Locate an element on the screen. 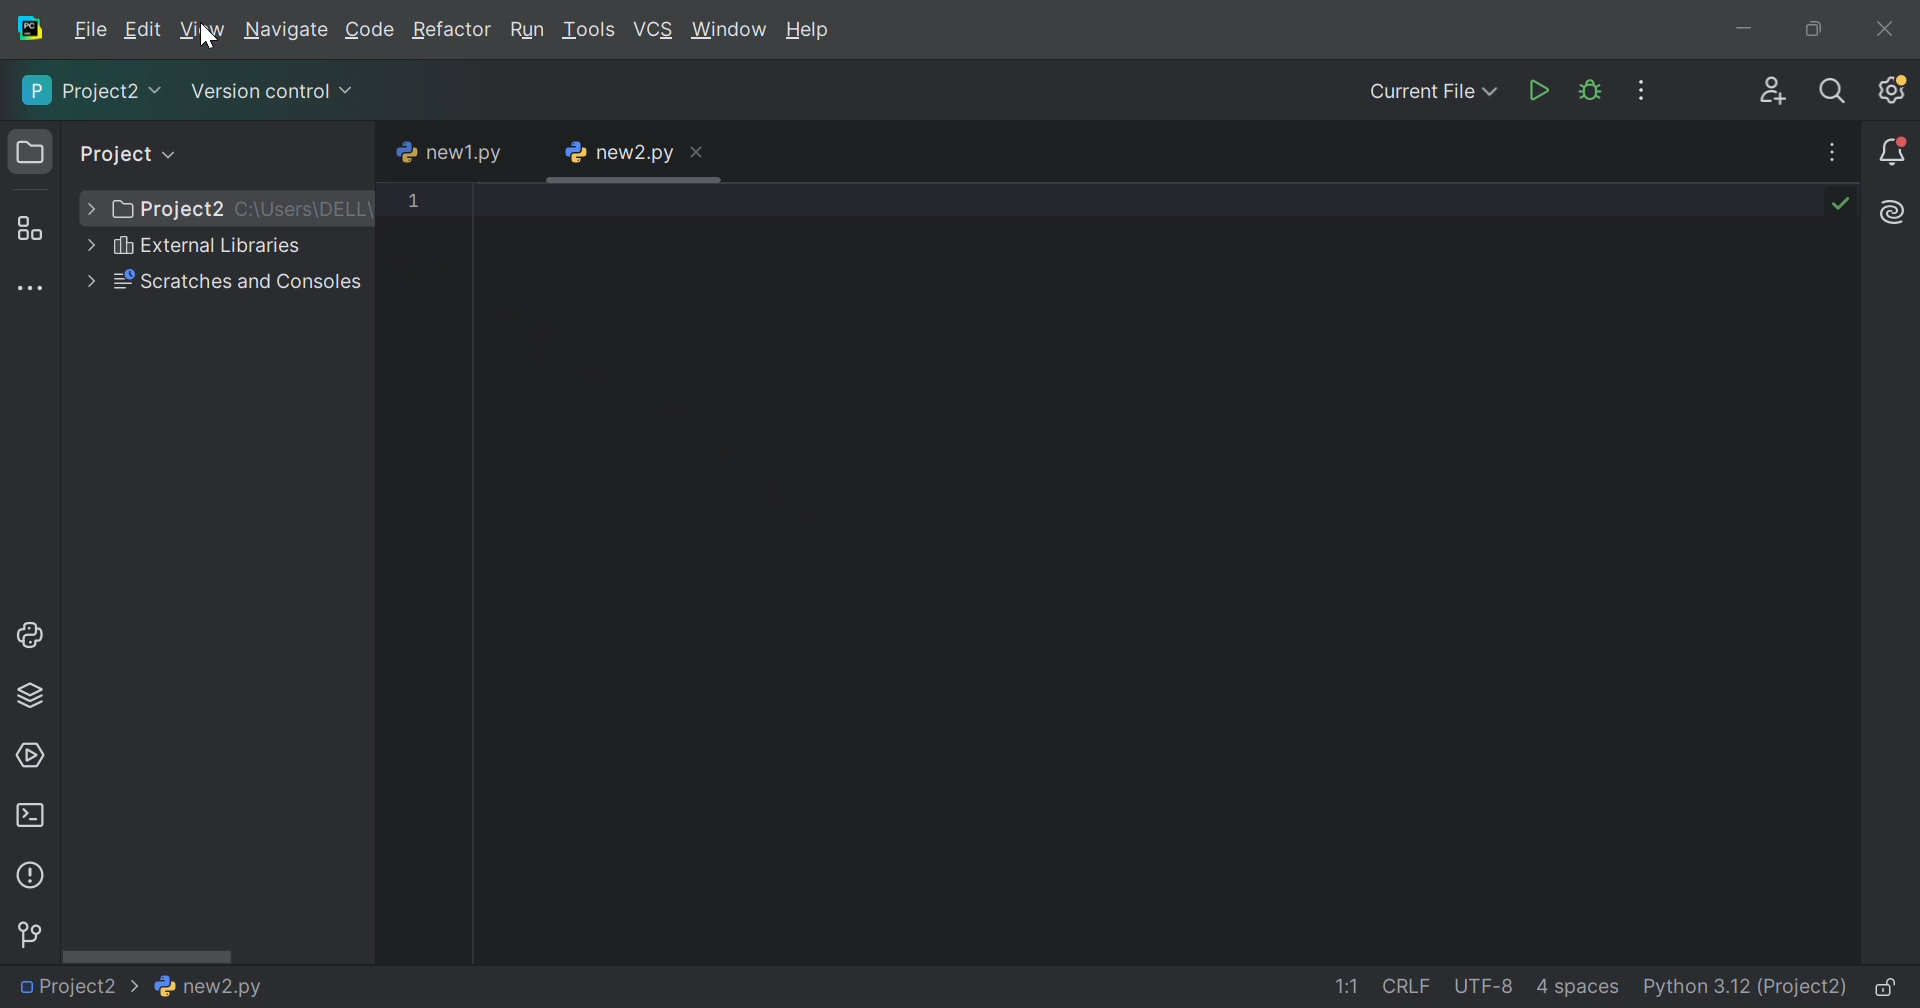 The width and height of the screenshot is (1920, 1008). Make file read-only is located at coordinates (1888, 989).